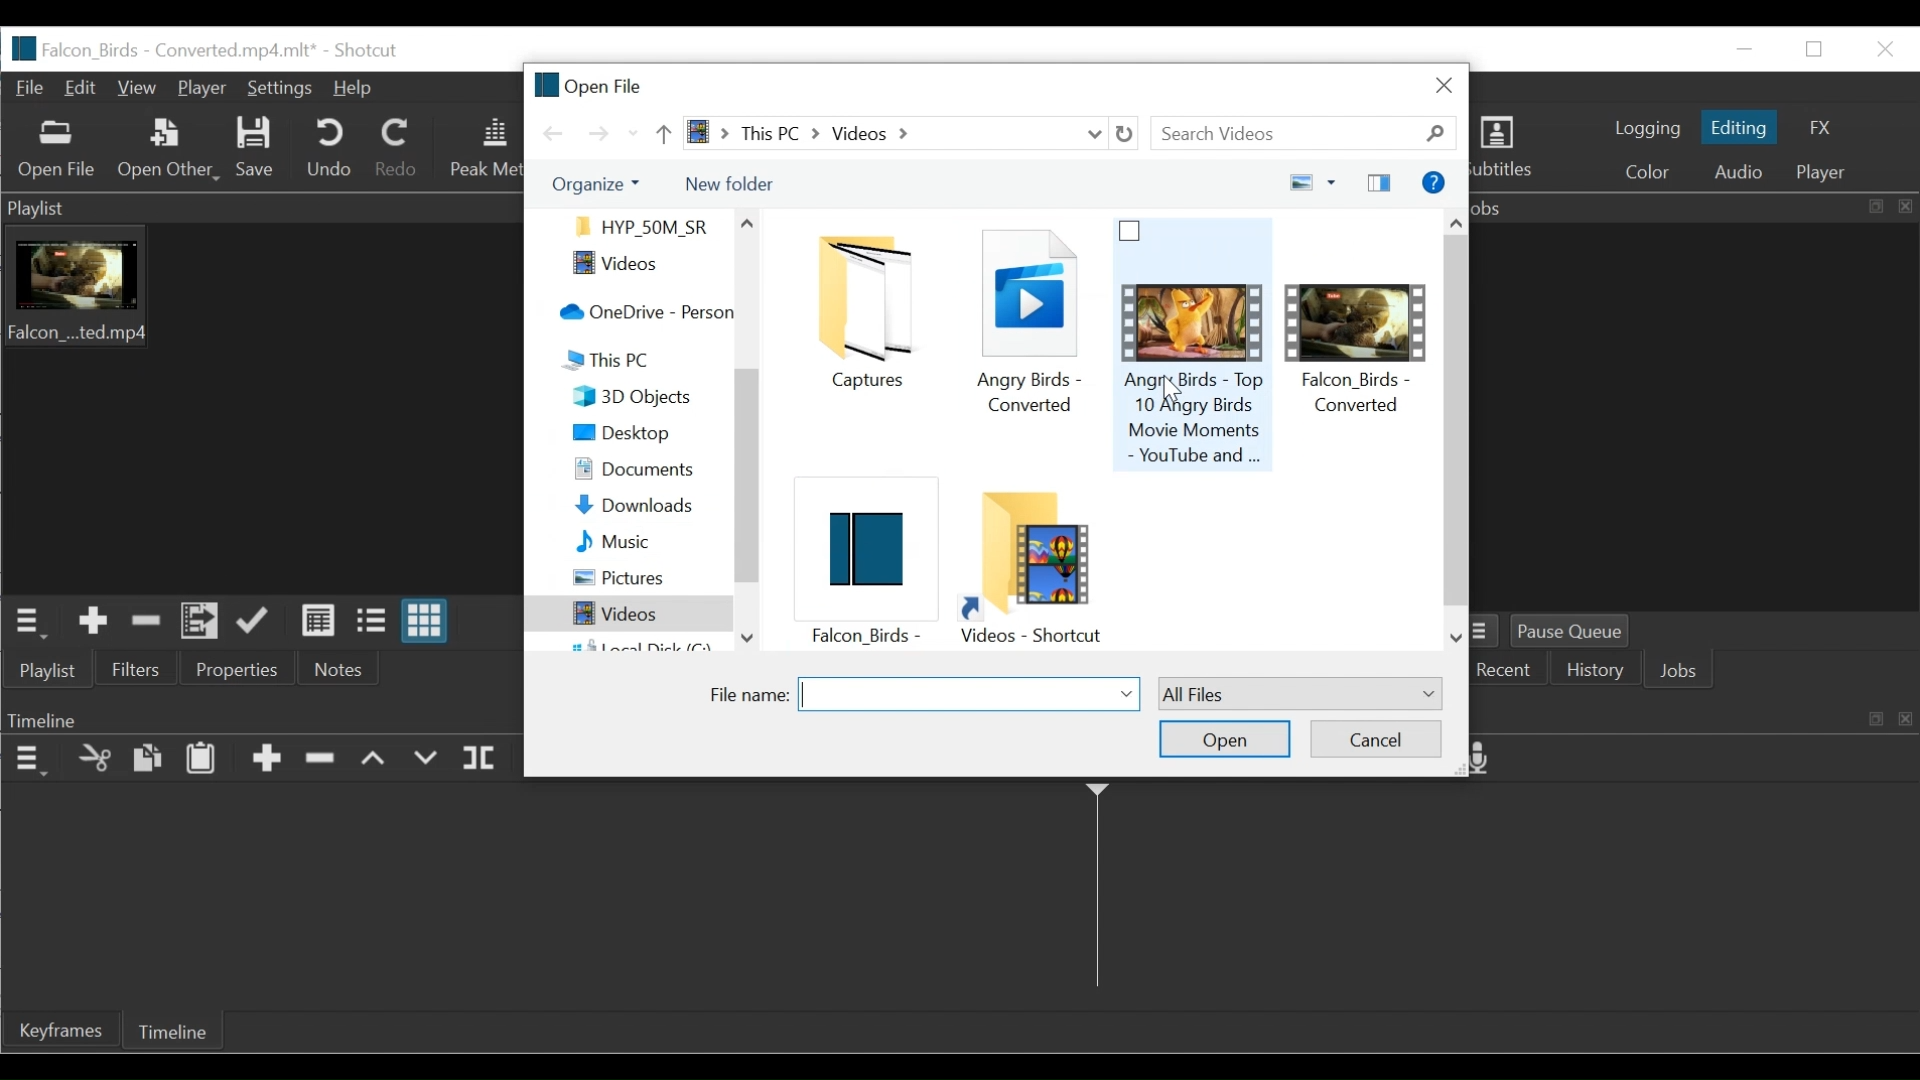  What do you see at coordinates (258, 719) in the screenshot?
I see `Timeline Panel` at bounding box center [258, 719].